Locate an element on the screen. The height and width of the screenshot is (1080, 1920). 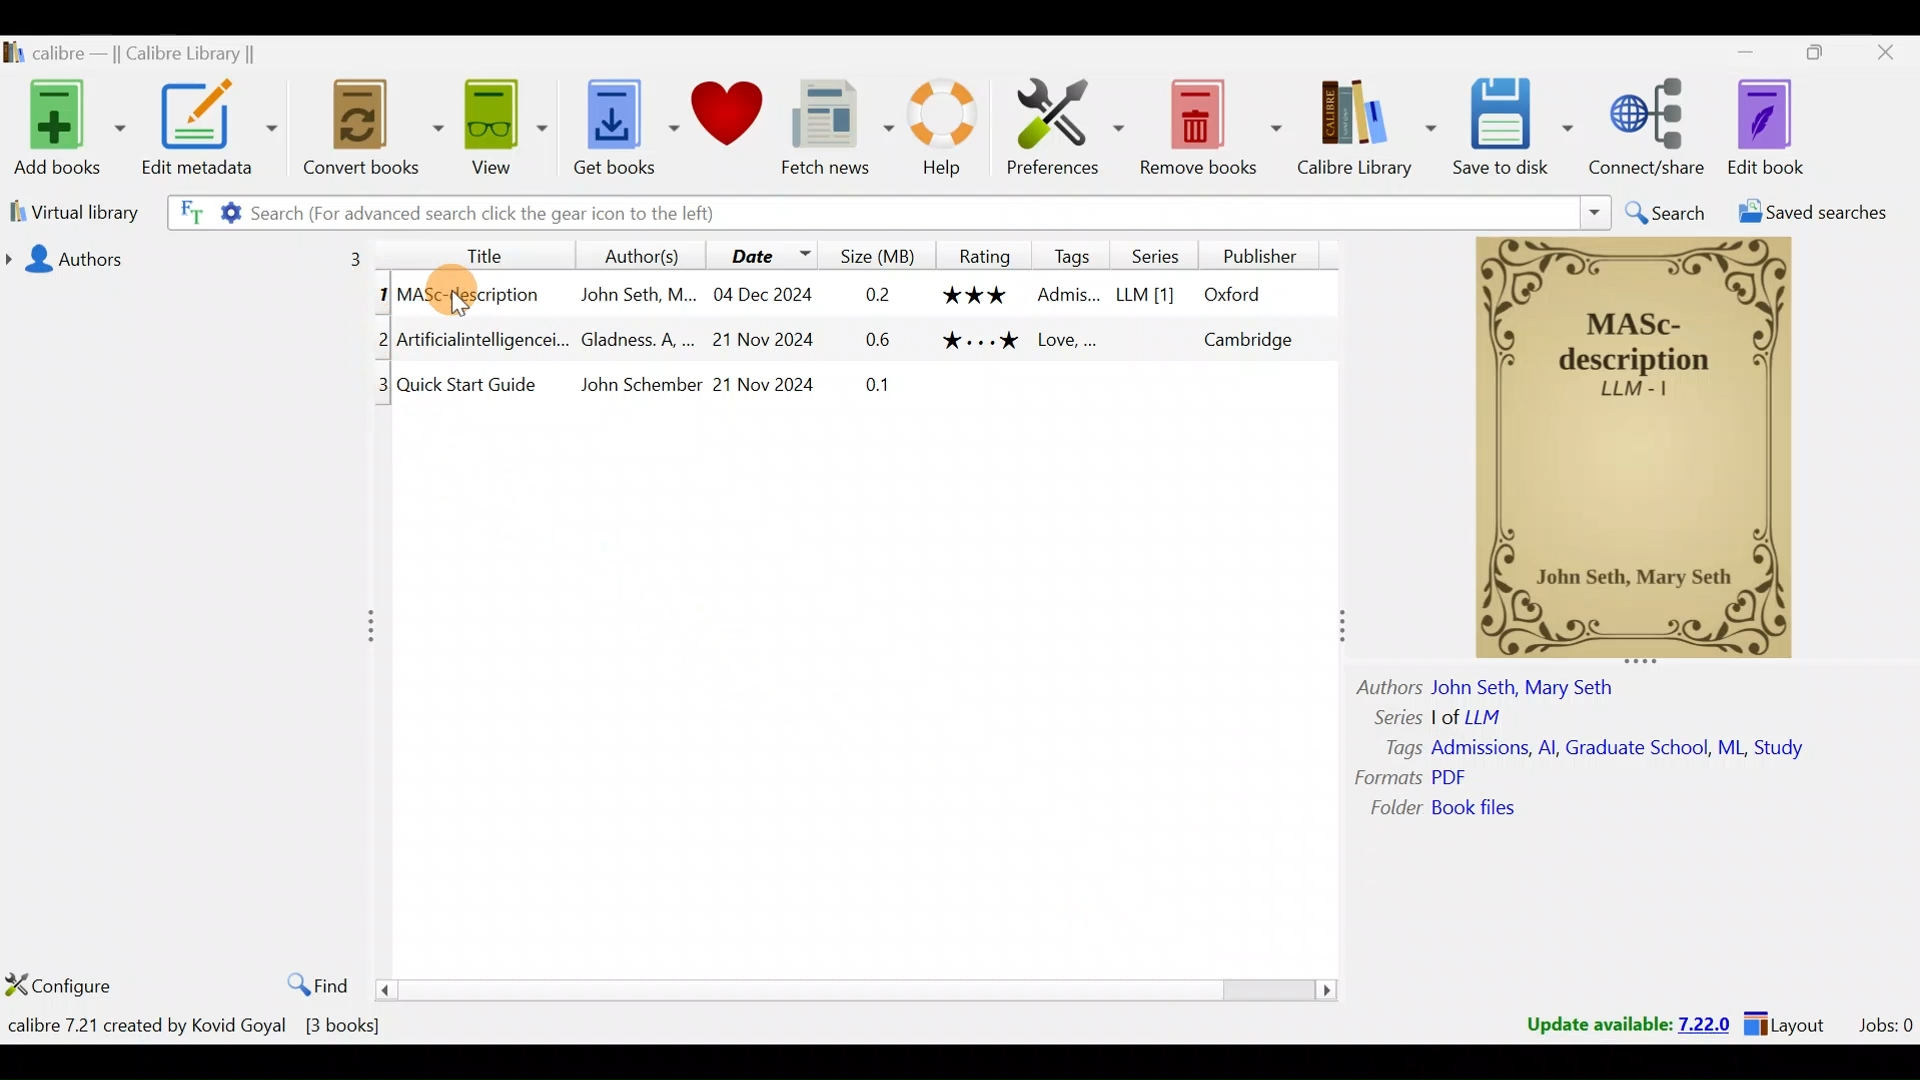
Save to disk is located at coordinates (1517, 127).